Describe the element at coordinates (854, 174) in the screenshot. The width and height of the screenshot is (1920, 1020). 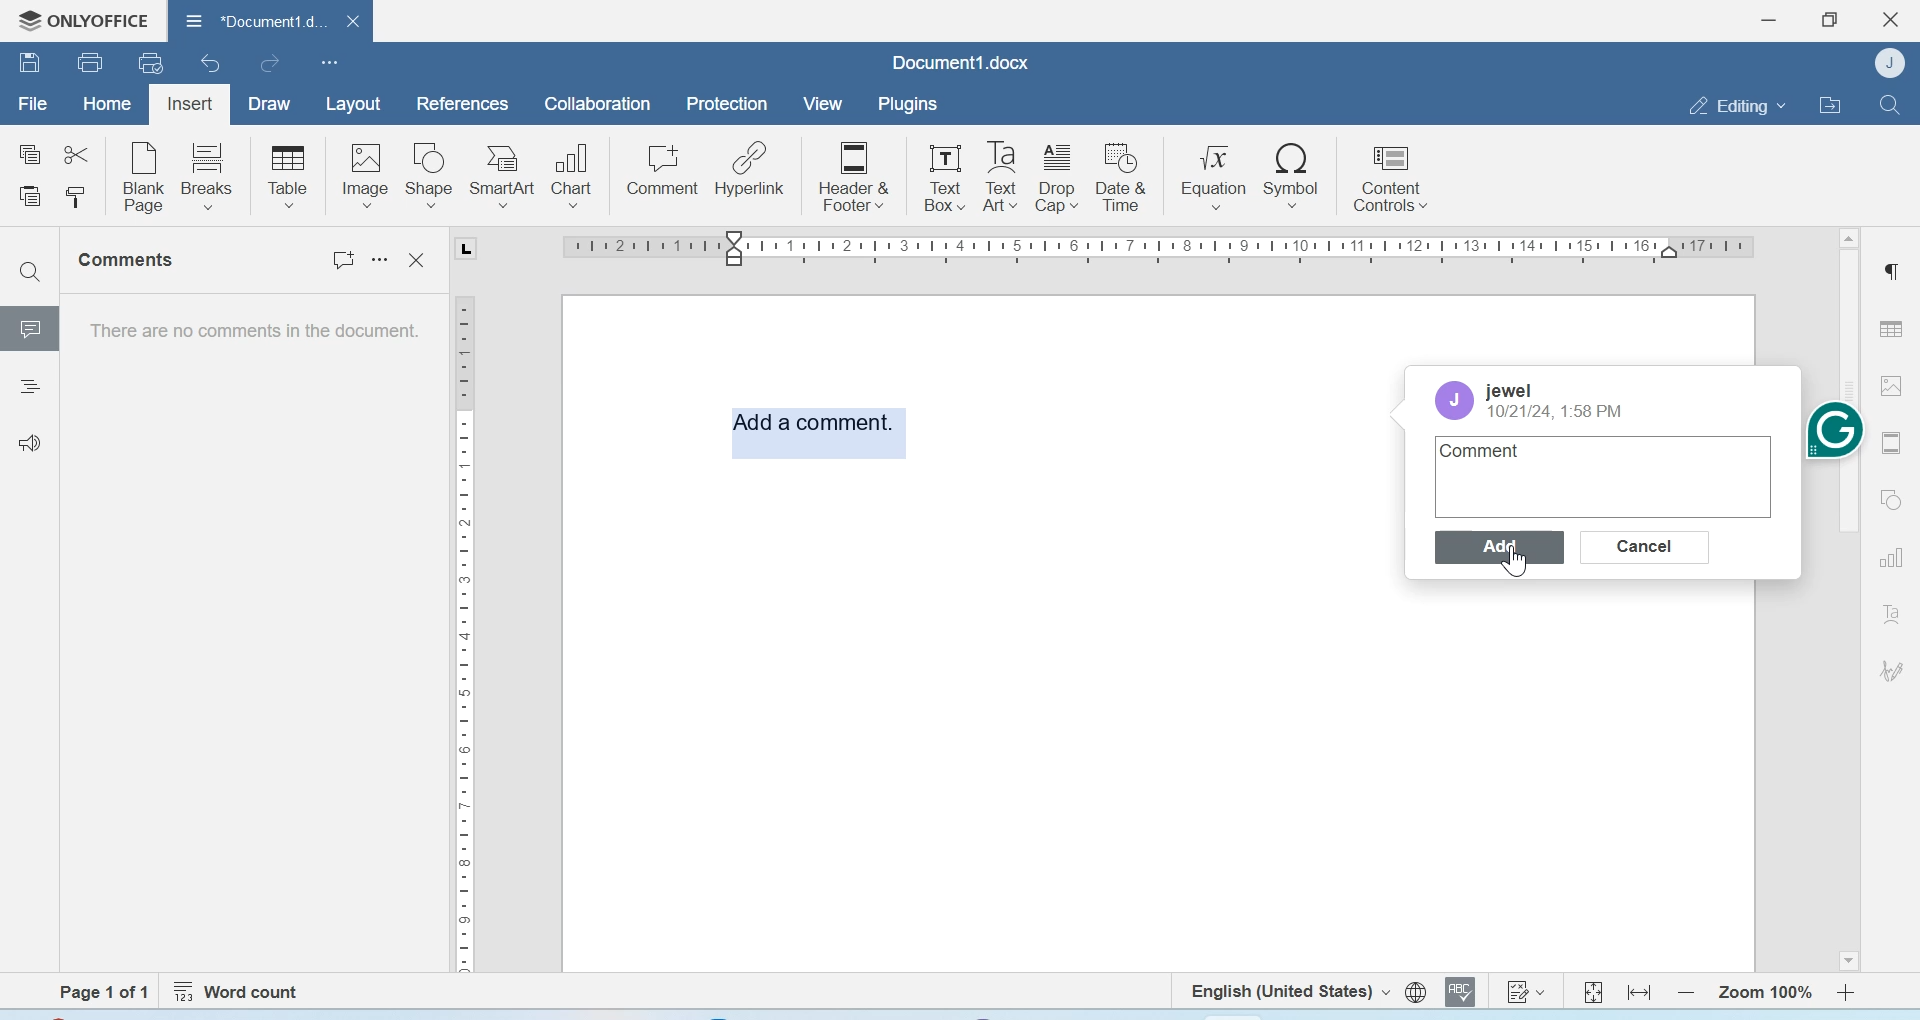
I see `Header & Footer` at that location.